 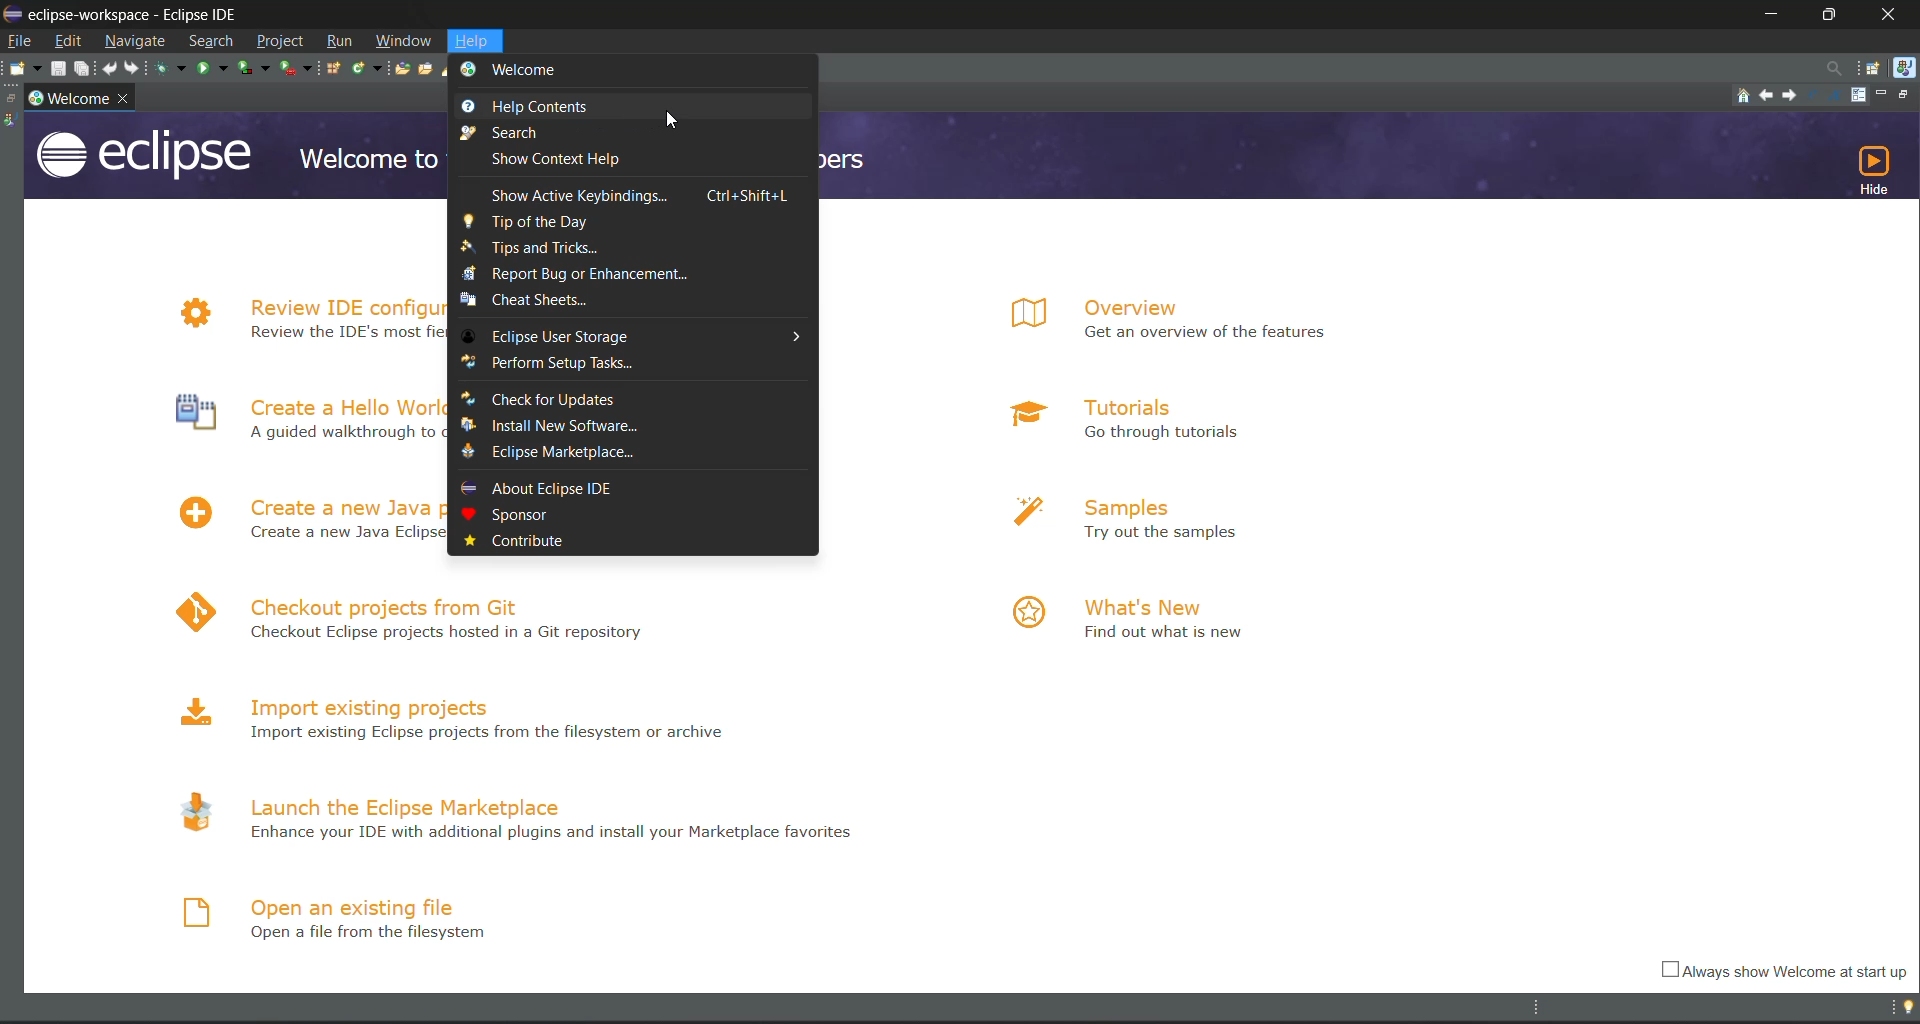 What do you see at coordinates (403, 38) in the screenshot?
I see `window` at bounding box center [403, 38].